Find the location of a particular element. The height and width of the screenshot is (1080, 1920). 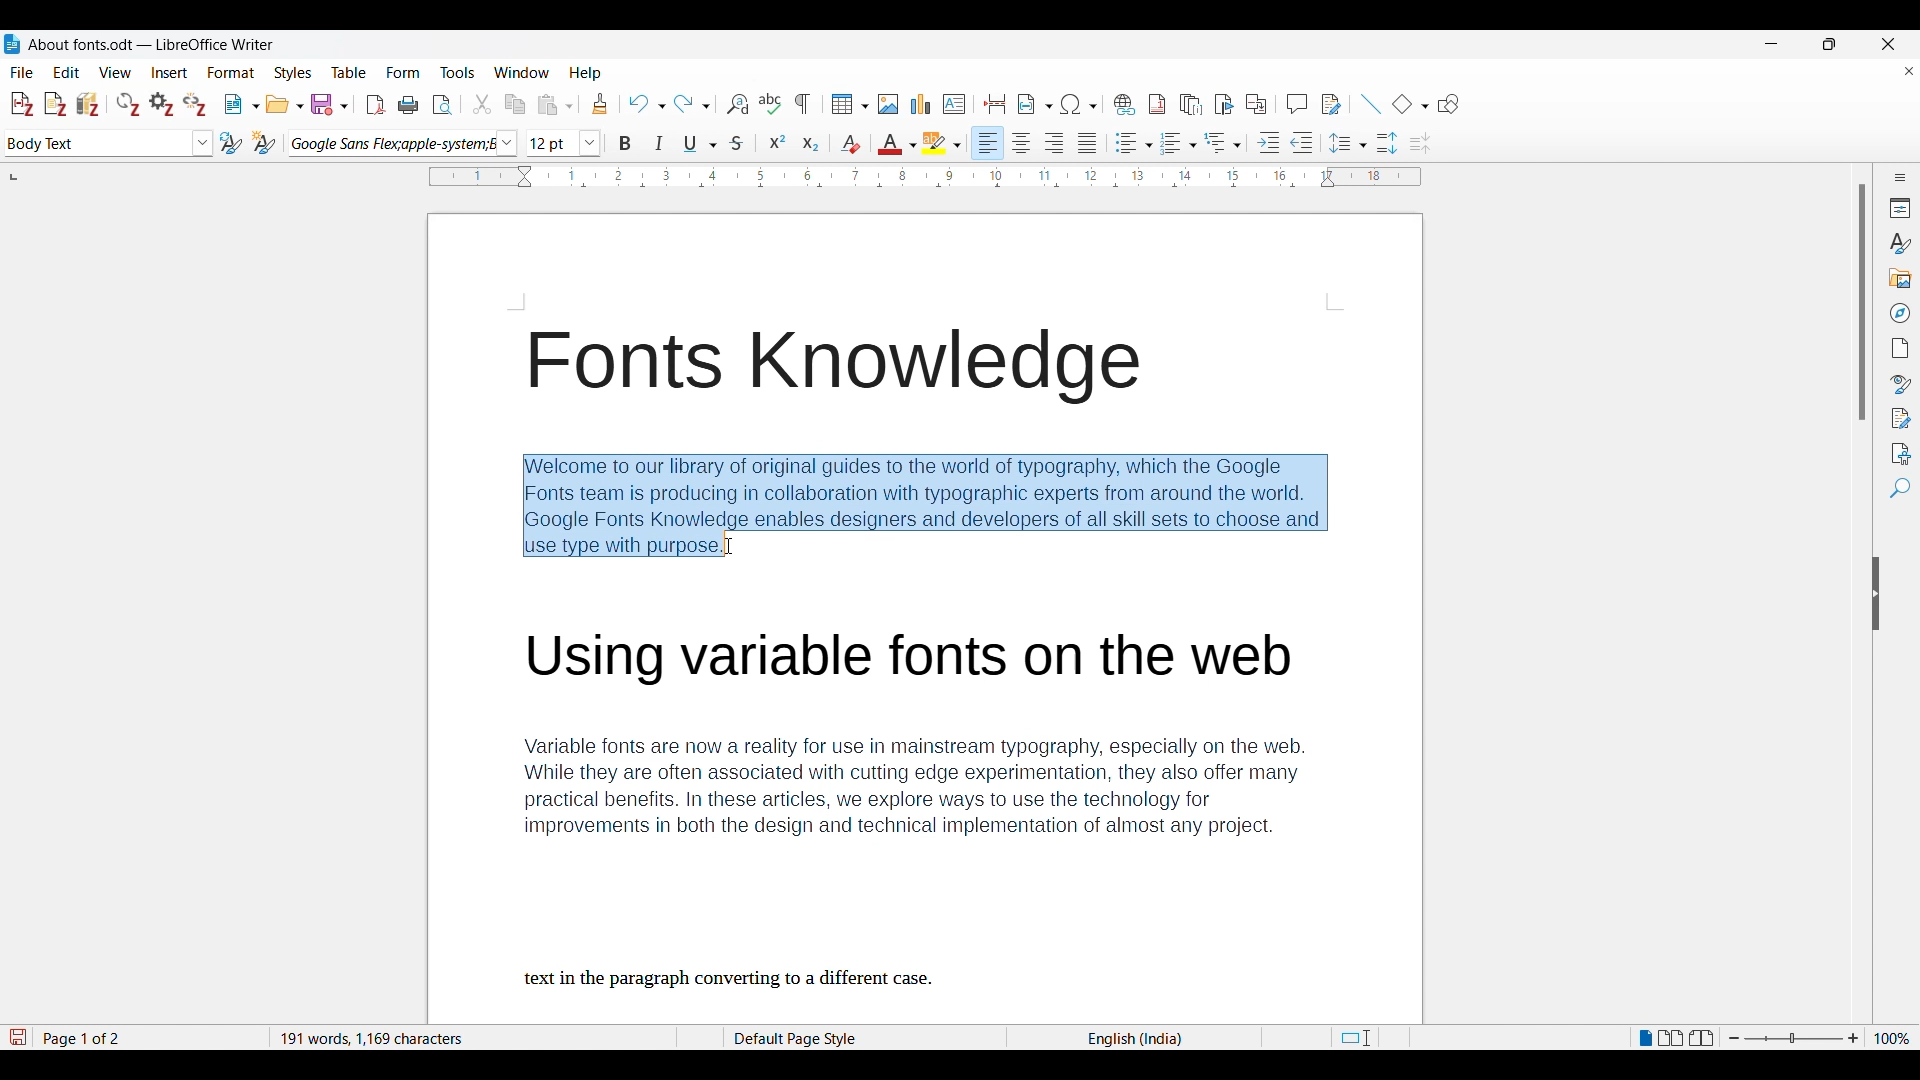

Superscript is located at coordinates (777, 141).